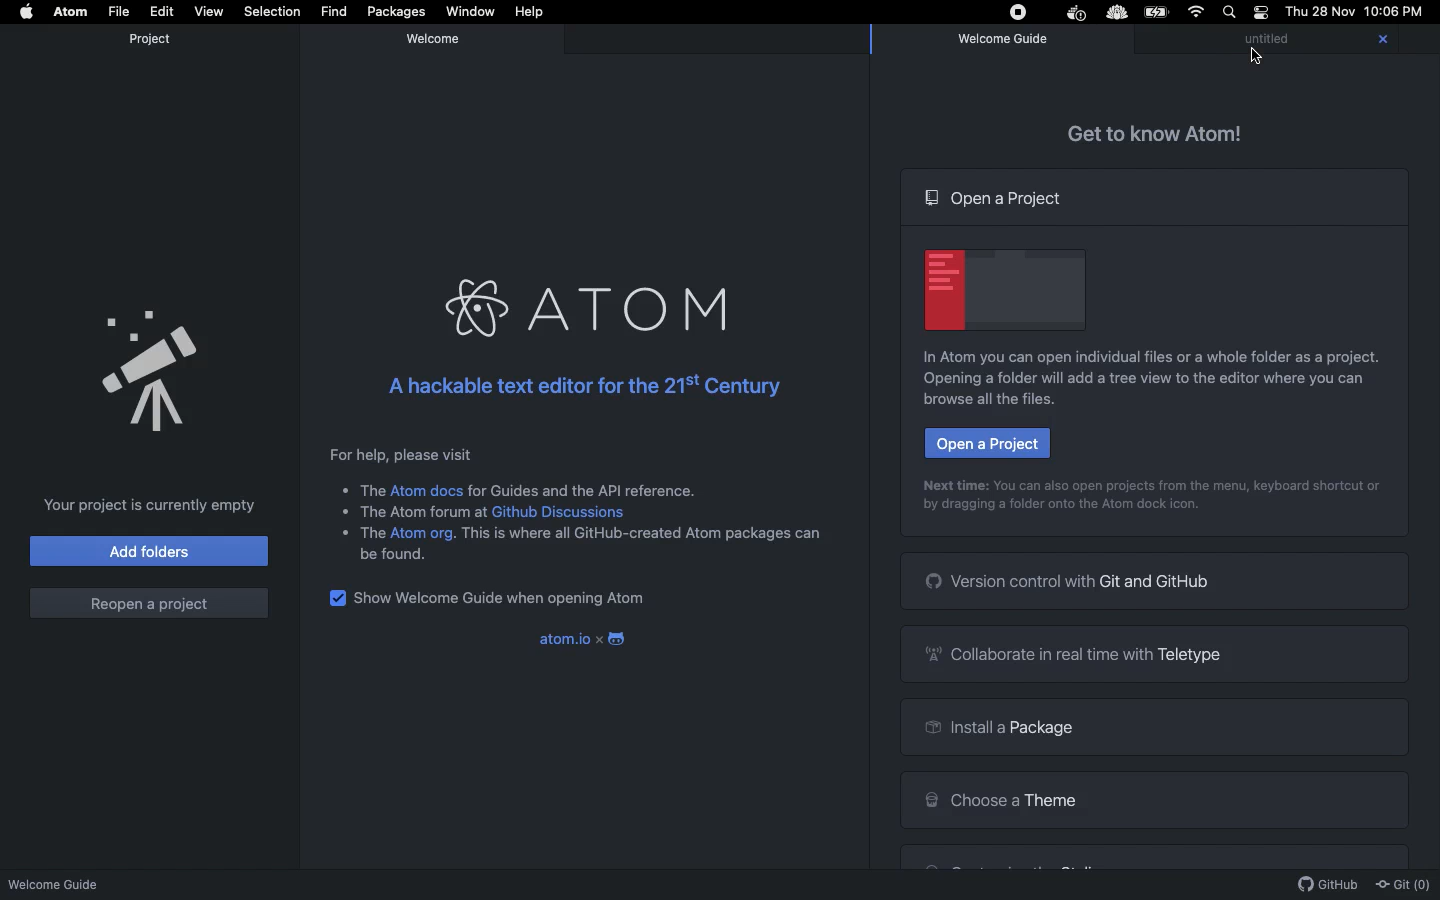 This screenshot has width=1440, height=900. I want to click on Choose a theme, so click(1150, 799).